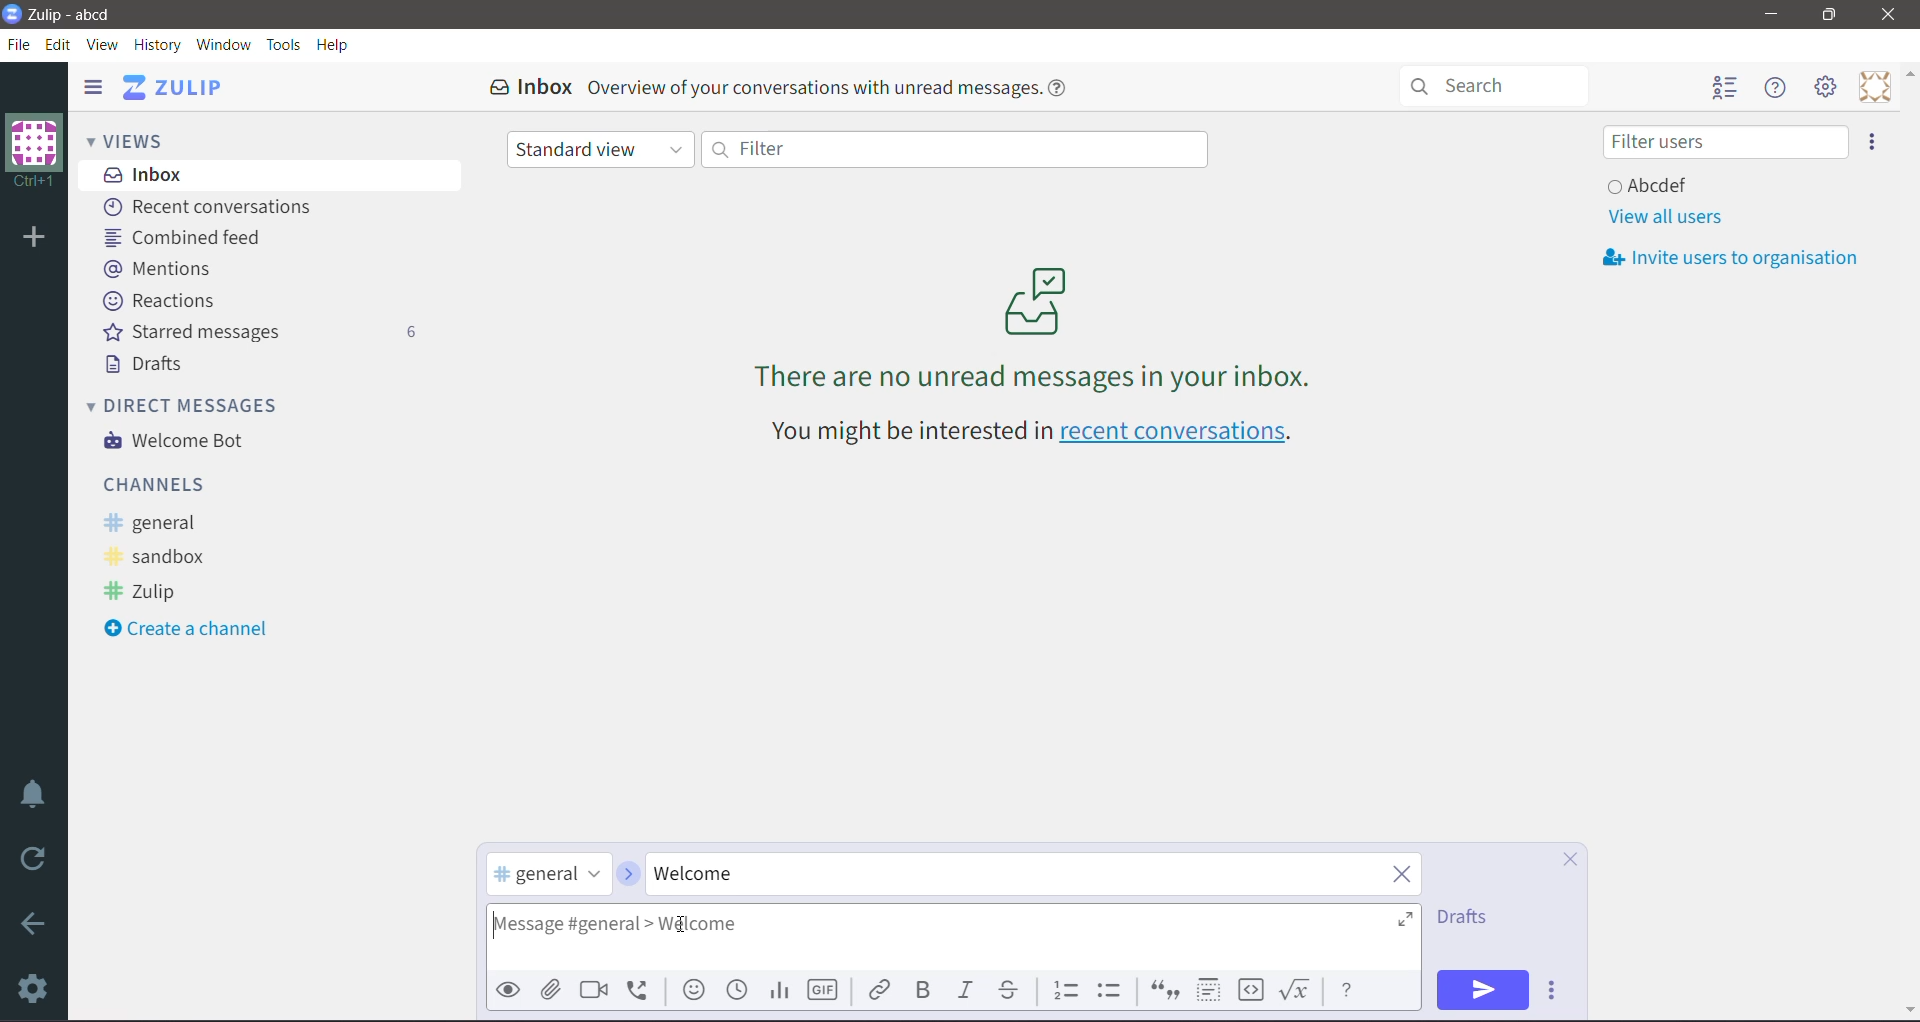 This screenshot has width=1920, height=1022. Describe the element at coordinates (953, 148) in the screenshot. I see `Filter` at that location.